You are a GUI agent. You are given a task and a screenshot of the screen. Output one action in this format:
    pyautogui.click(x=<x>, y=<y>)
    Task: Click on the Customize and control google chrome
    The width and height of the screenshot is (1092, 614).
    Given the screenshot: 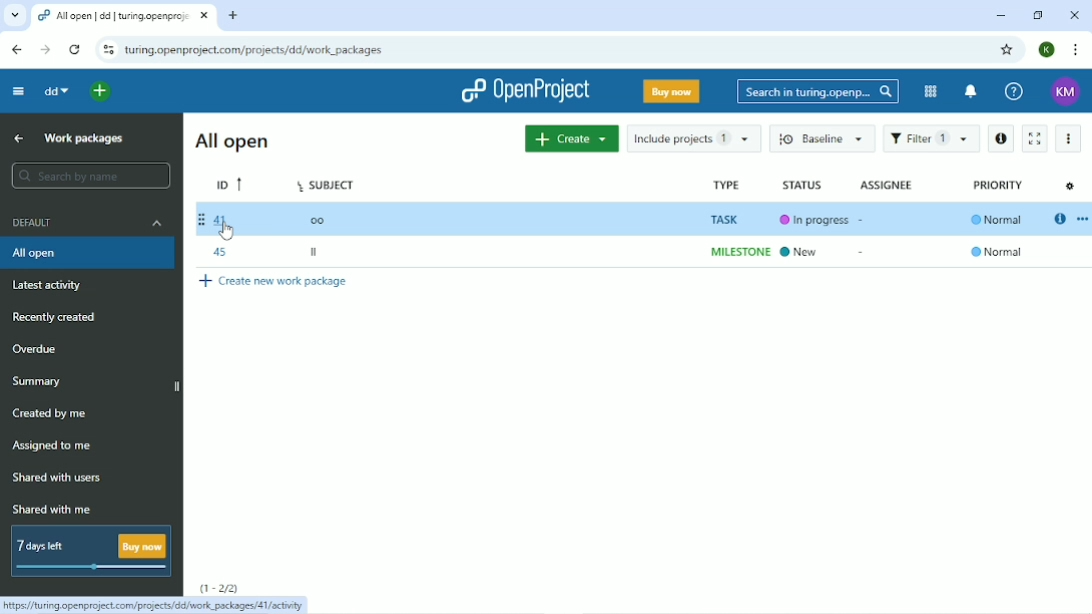 What is the action you would take?
    pyautogui.click(x=1073, y=50)
    